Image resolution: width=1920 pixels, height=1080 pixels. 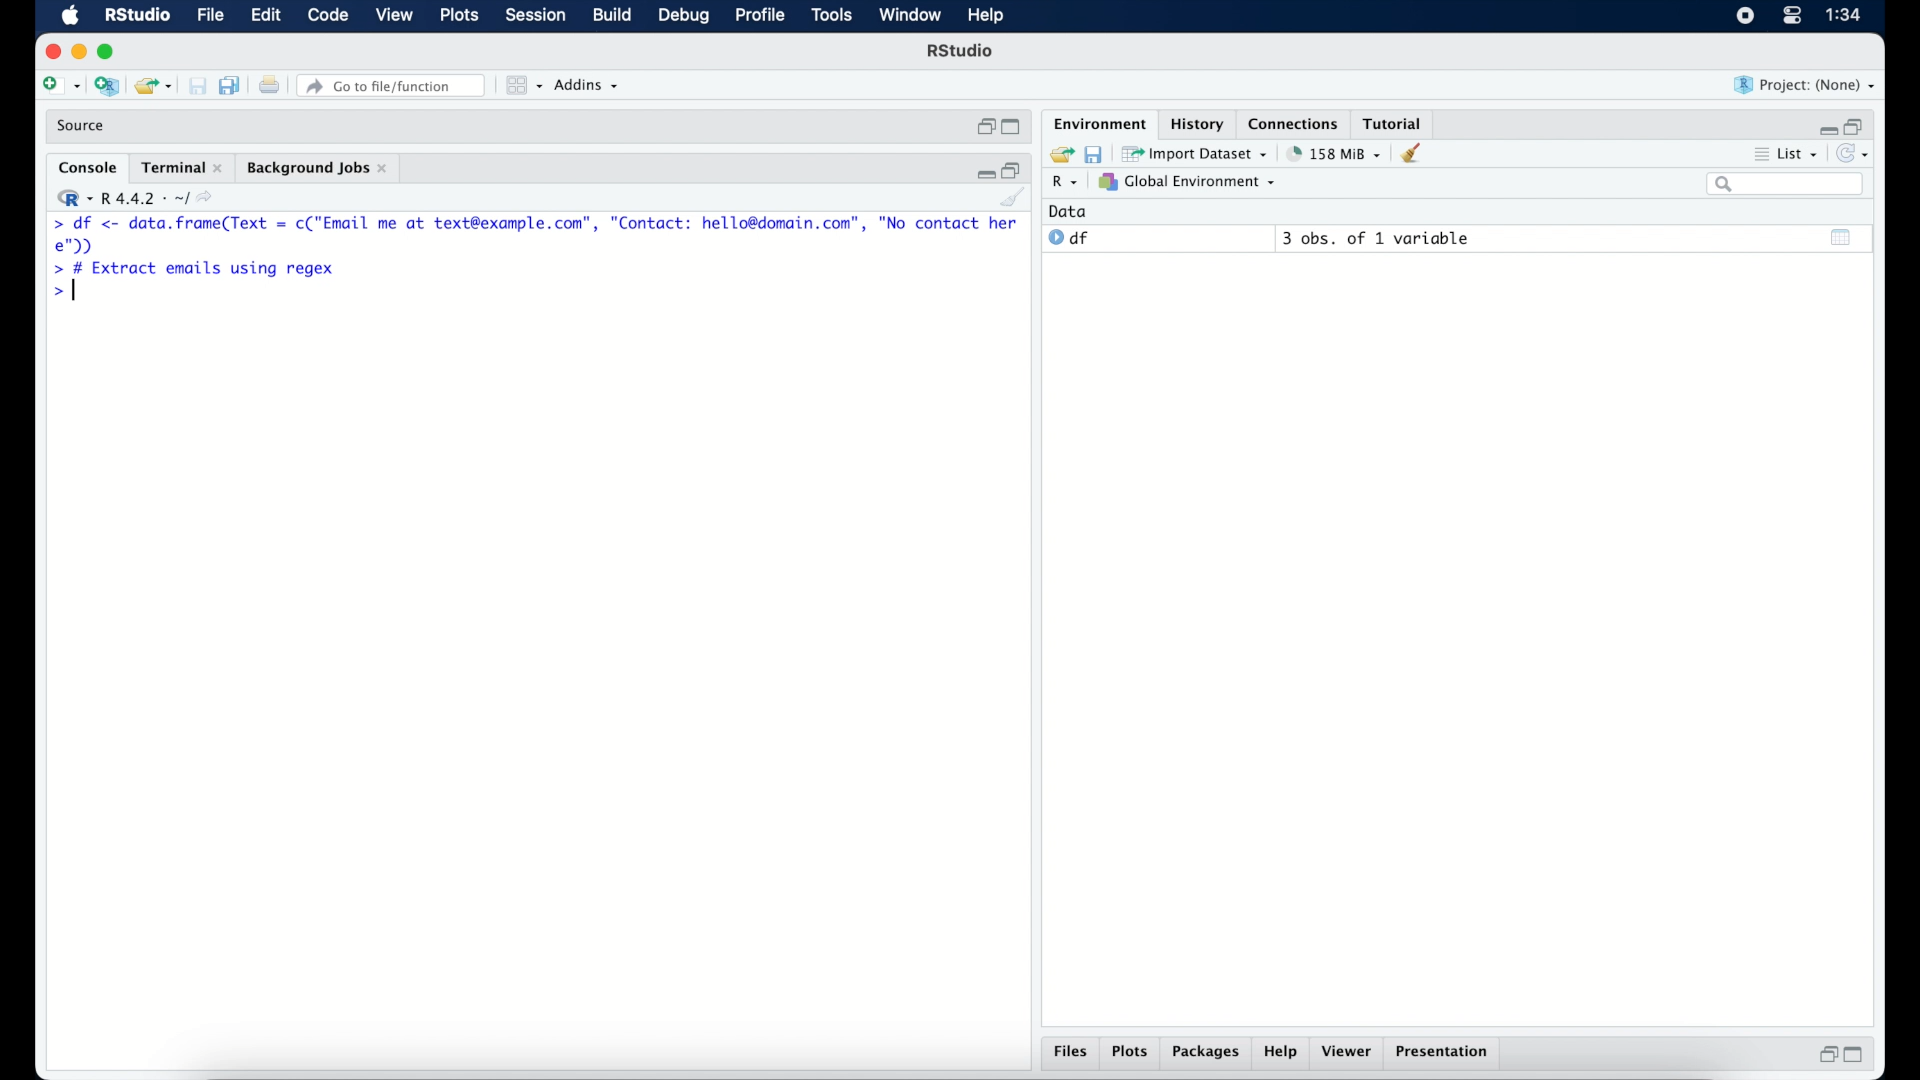 What do you see at coordinates (181, 167) in the screenshot?
I see `terminal` at bounding box center [181, 167].